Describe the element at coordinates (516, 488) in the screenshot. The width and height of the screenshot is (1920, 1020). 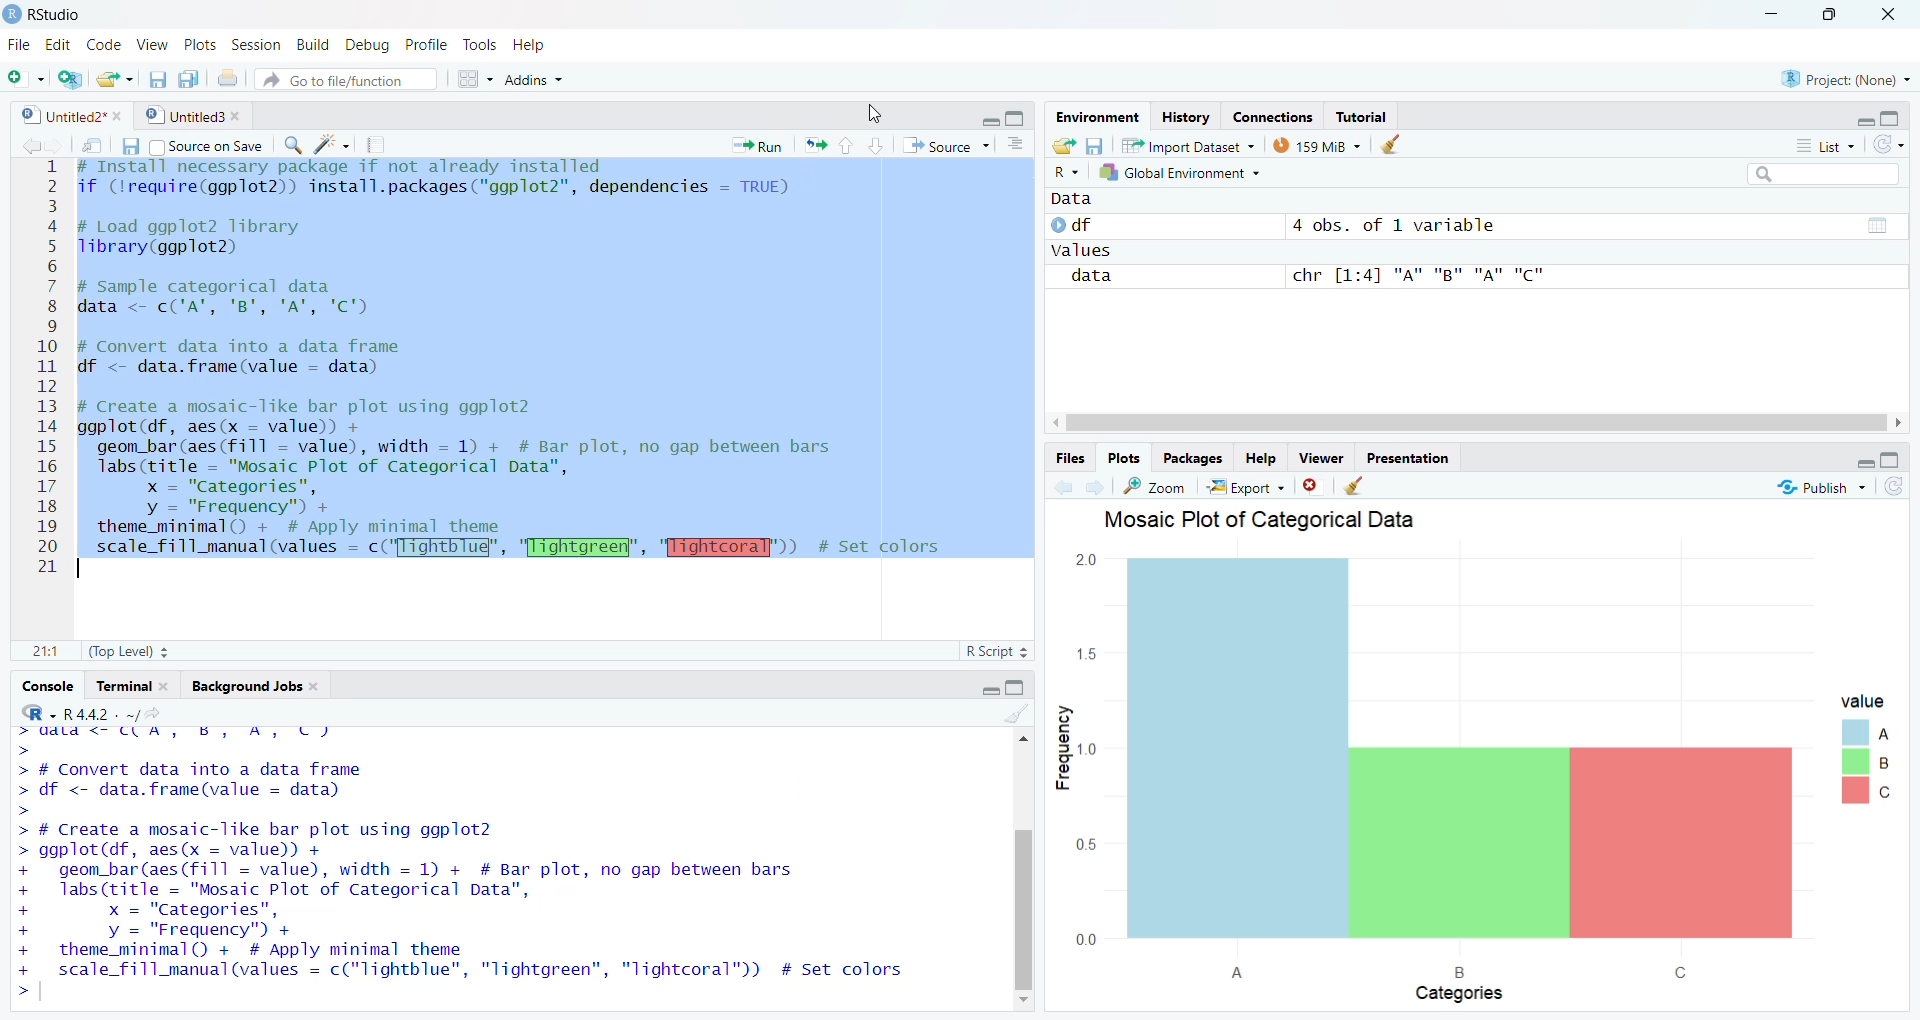
I see `# Create a mosaic-like bar plot using ggplot2
ggplot (df, aes(x = value)) +
geom_bar (aes (fill = value), width = 1) + # Bar plot, no gap between bars
labs (title = "Mosaic Plot of Categorical Data",
x = "Categories",
y = "Frequency") +
theme_minimal() + # Apply minimal theme
| scale_fill_manual(values - c('(Tightblue", '[Tightoreen’, 'JHOAECOREN")) # Set colors` at that location.